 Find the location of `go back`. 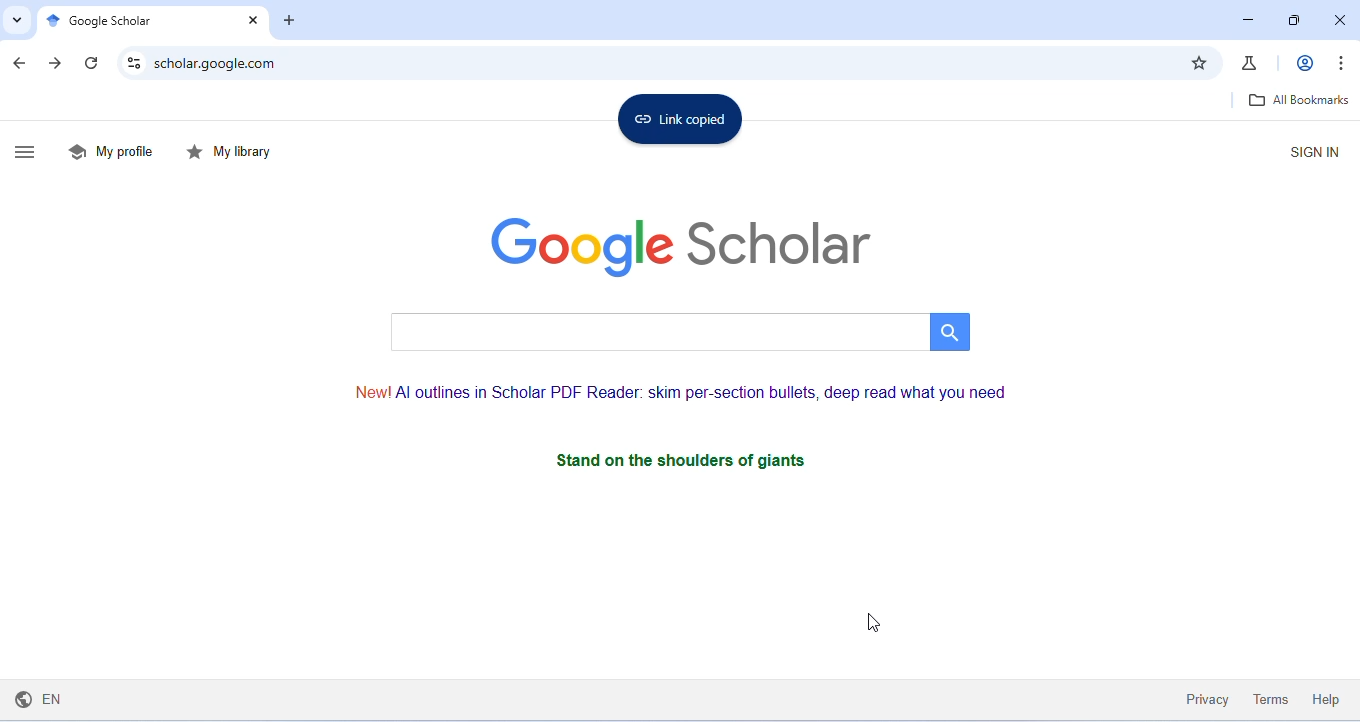

go back is located at coordinates (20, 64).